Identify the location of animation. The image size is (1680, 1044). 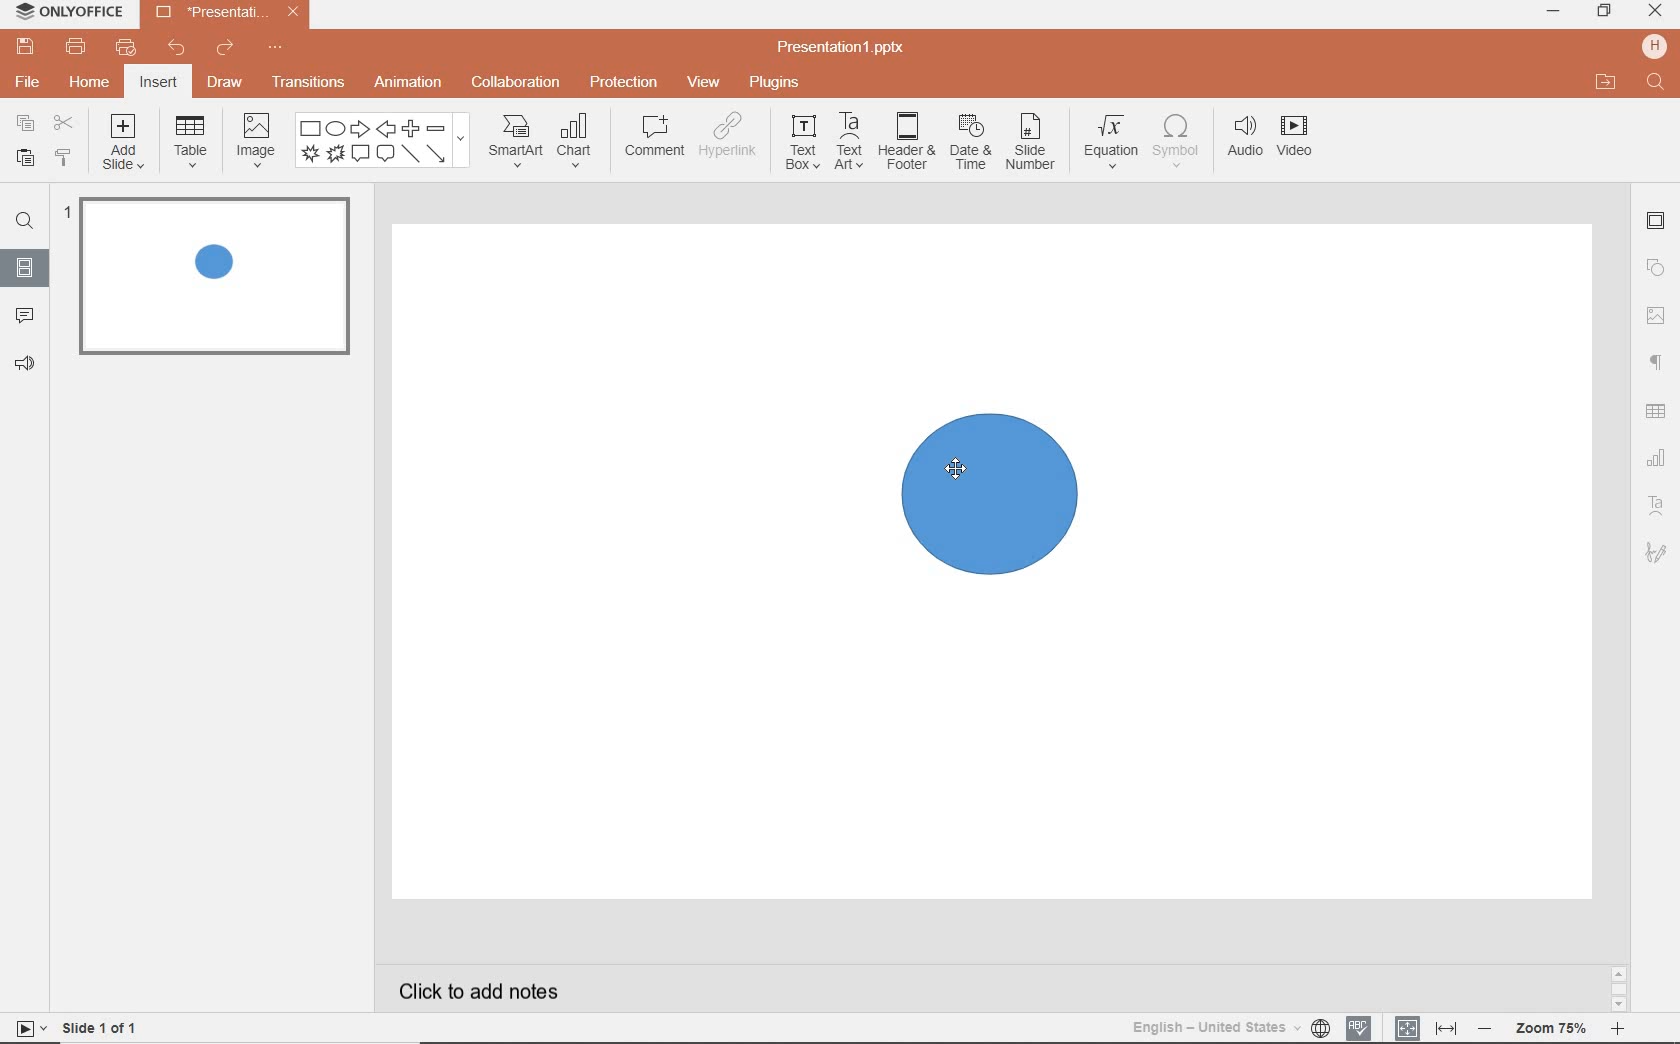
(408, 84).